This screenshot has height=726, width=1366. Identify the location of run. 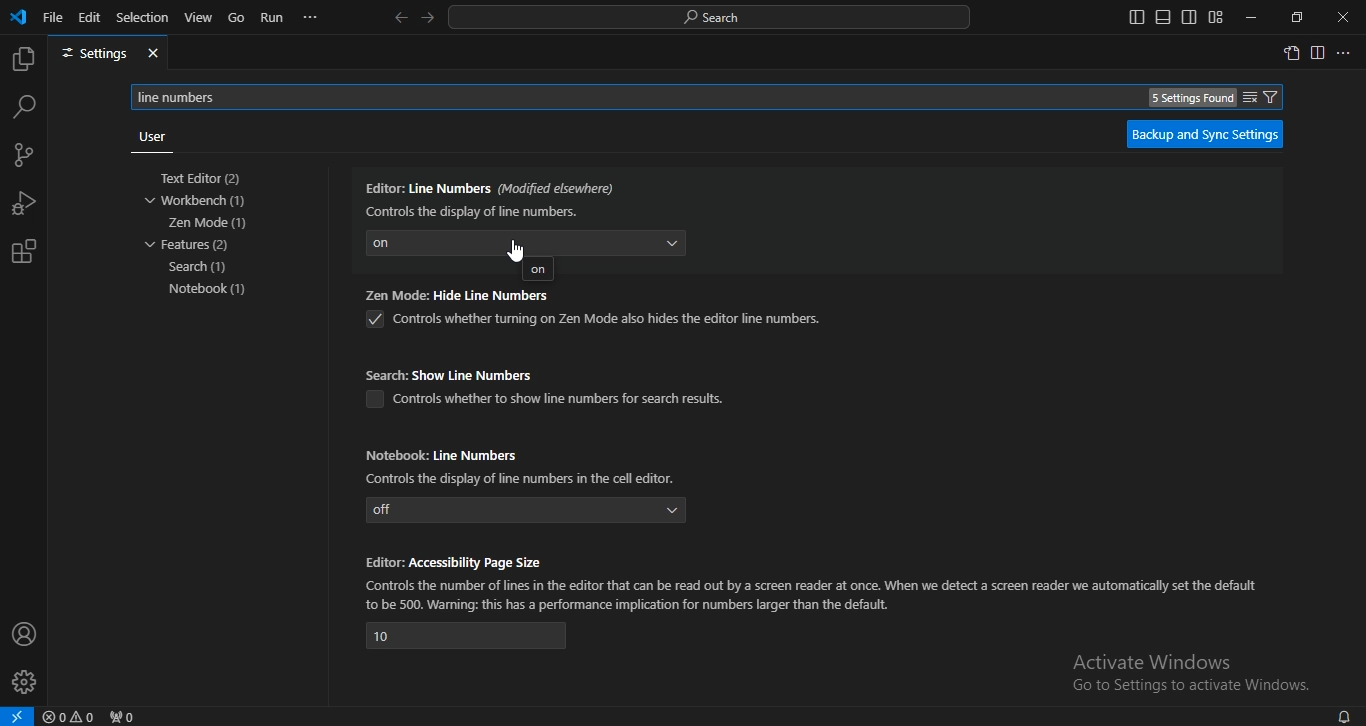
(273, 18).